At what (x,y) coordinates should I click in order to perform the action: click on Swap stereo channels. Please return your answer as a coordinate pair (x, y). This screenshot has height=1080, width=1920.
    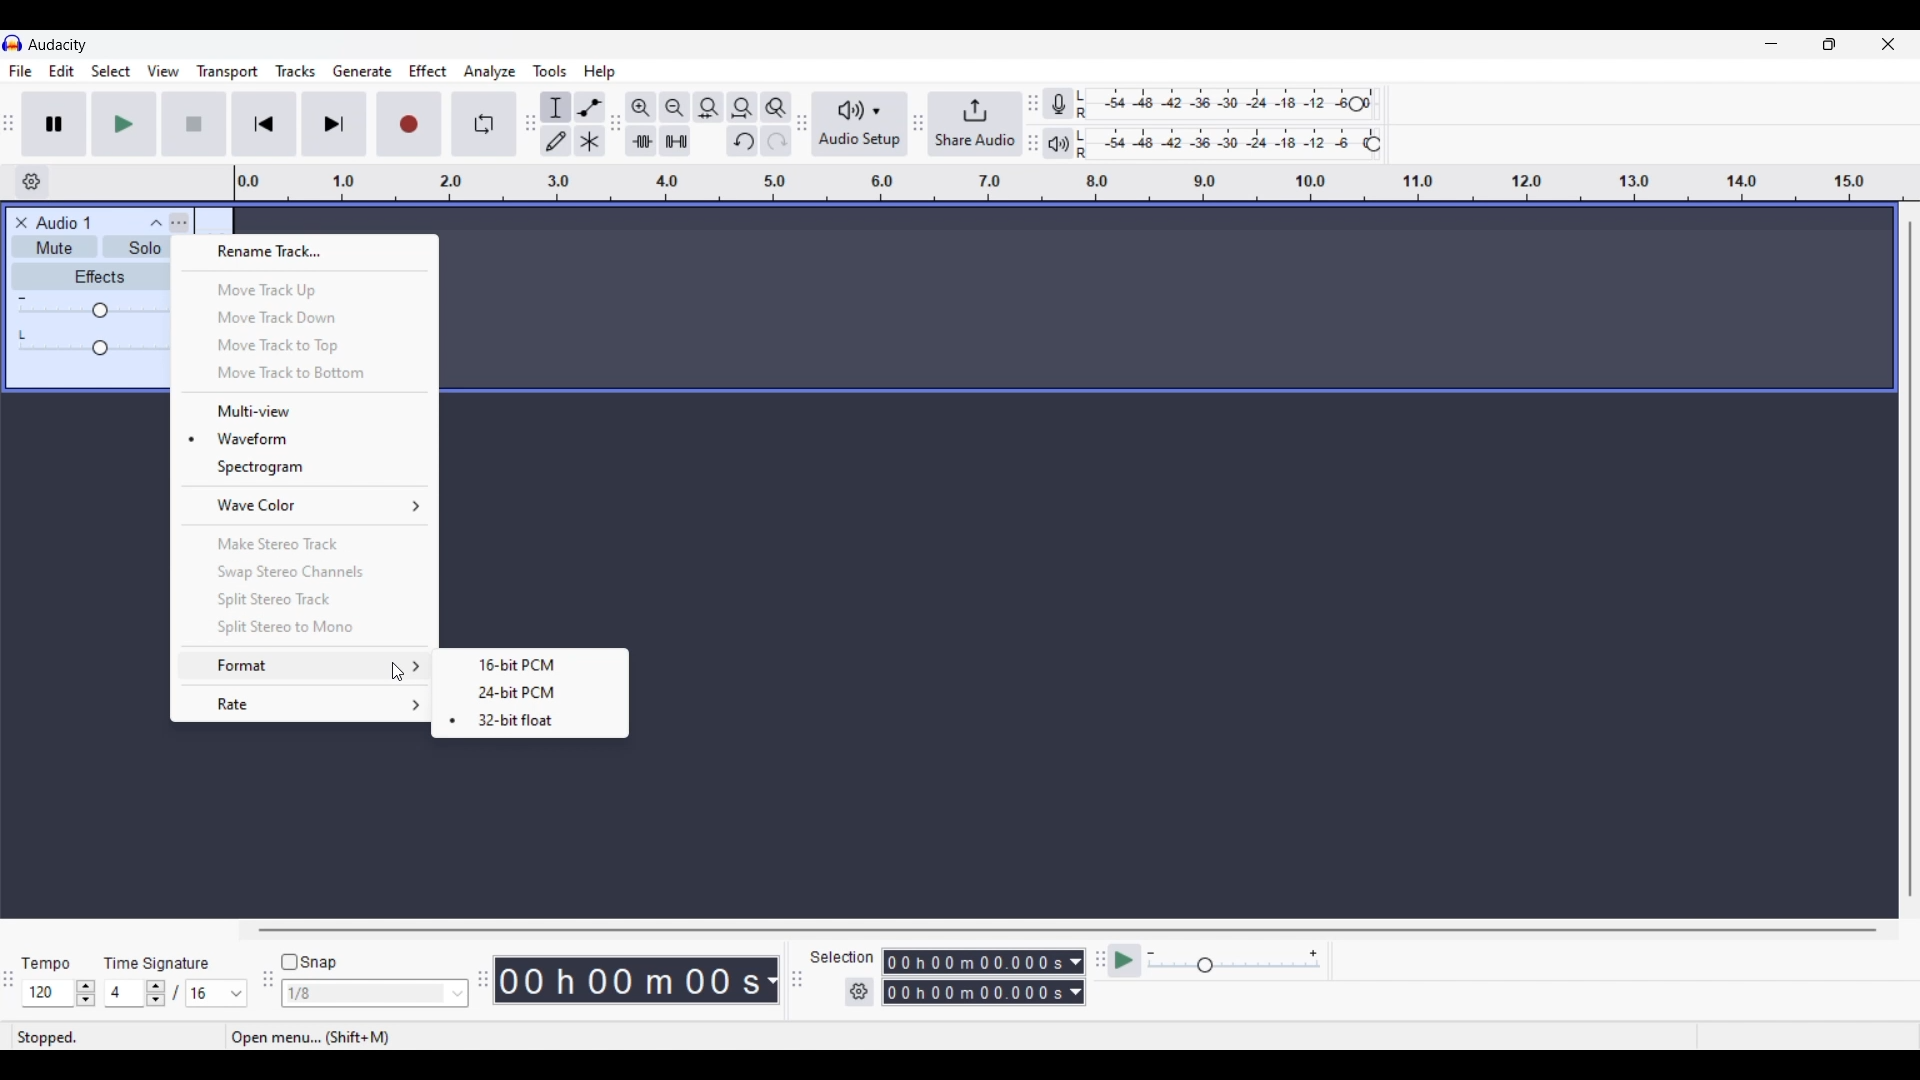
    Looking at the image, I should click on (304, 573).